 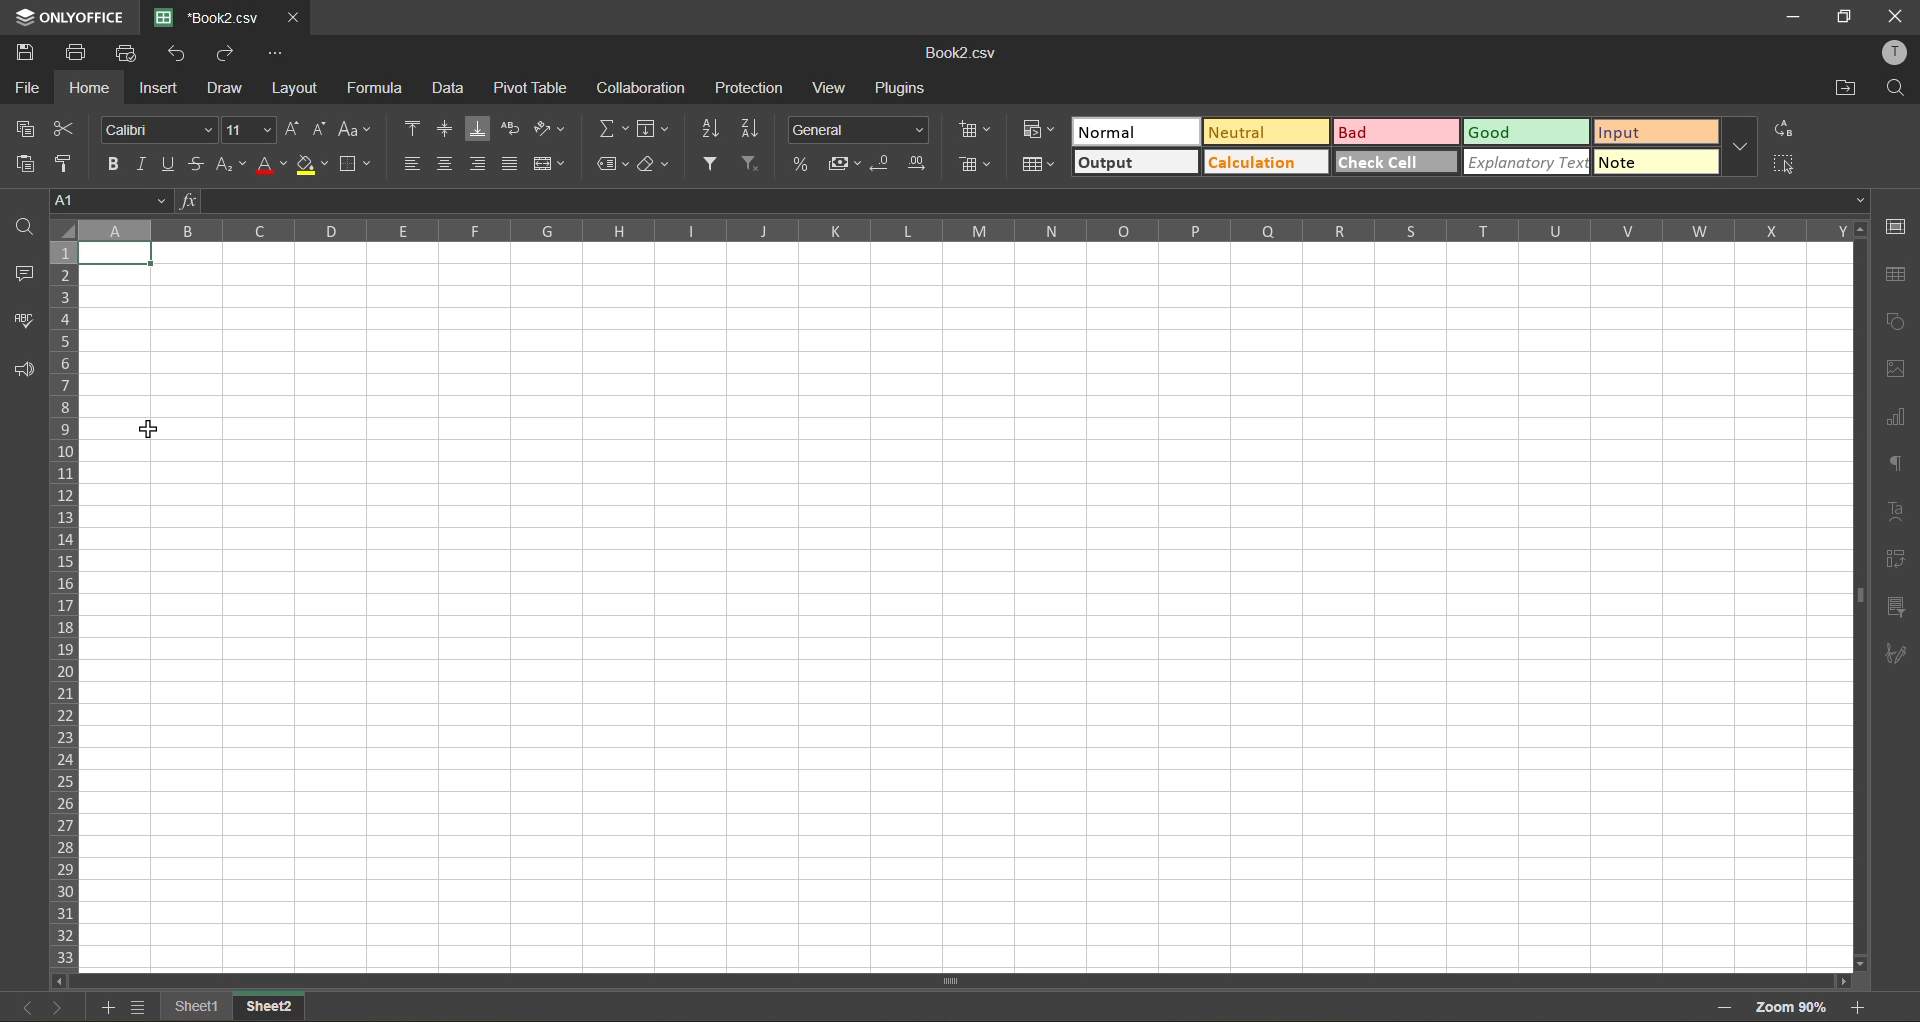 I want to click on italic, so click(x=140, y=163).